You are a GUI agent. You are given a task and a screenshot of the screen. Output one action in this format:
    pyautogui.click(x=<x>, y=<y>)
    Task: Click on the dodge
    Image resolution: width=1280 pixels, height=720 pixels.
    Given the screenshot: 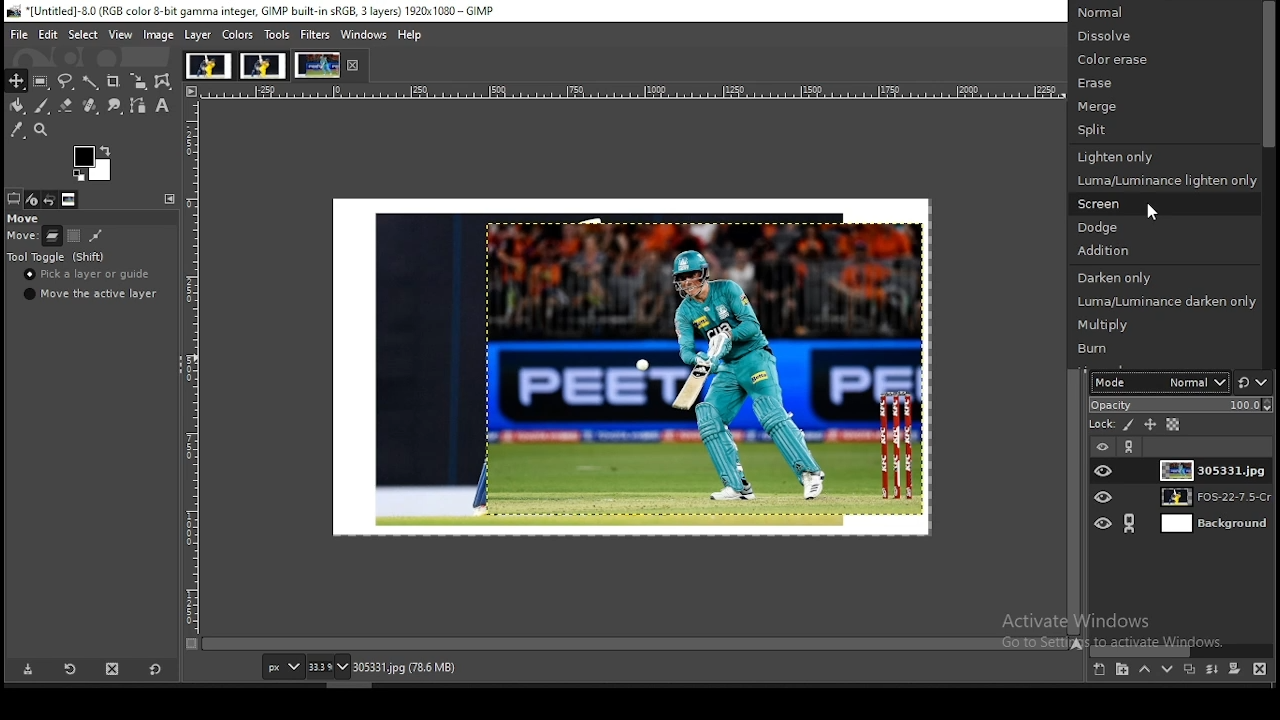 What is the action you would take?
    pyautogui.click(x=1166, y=226)
    